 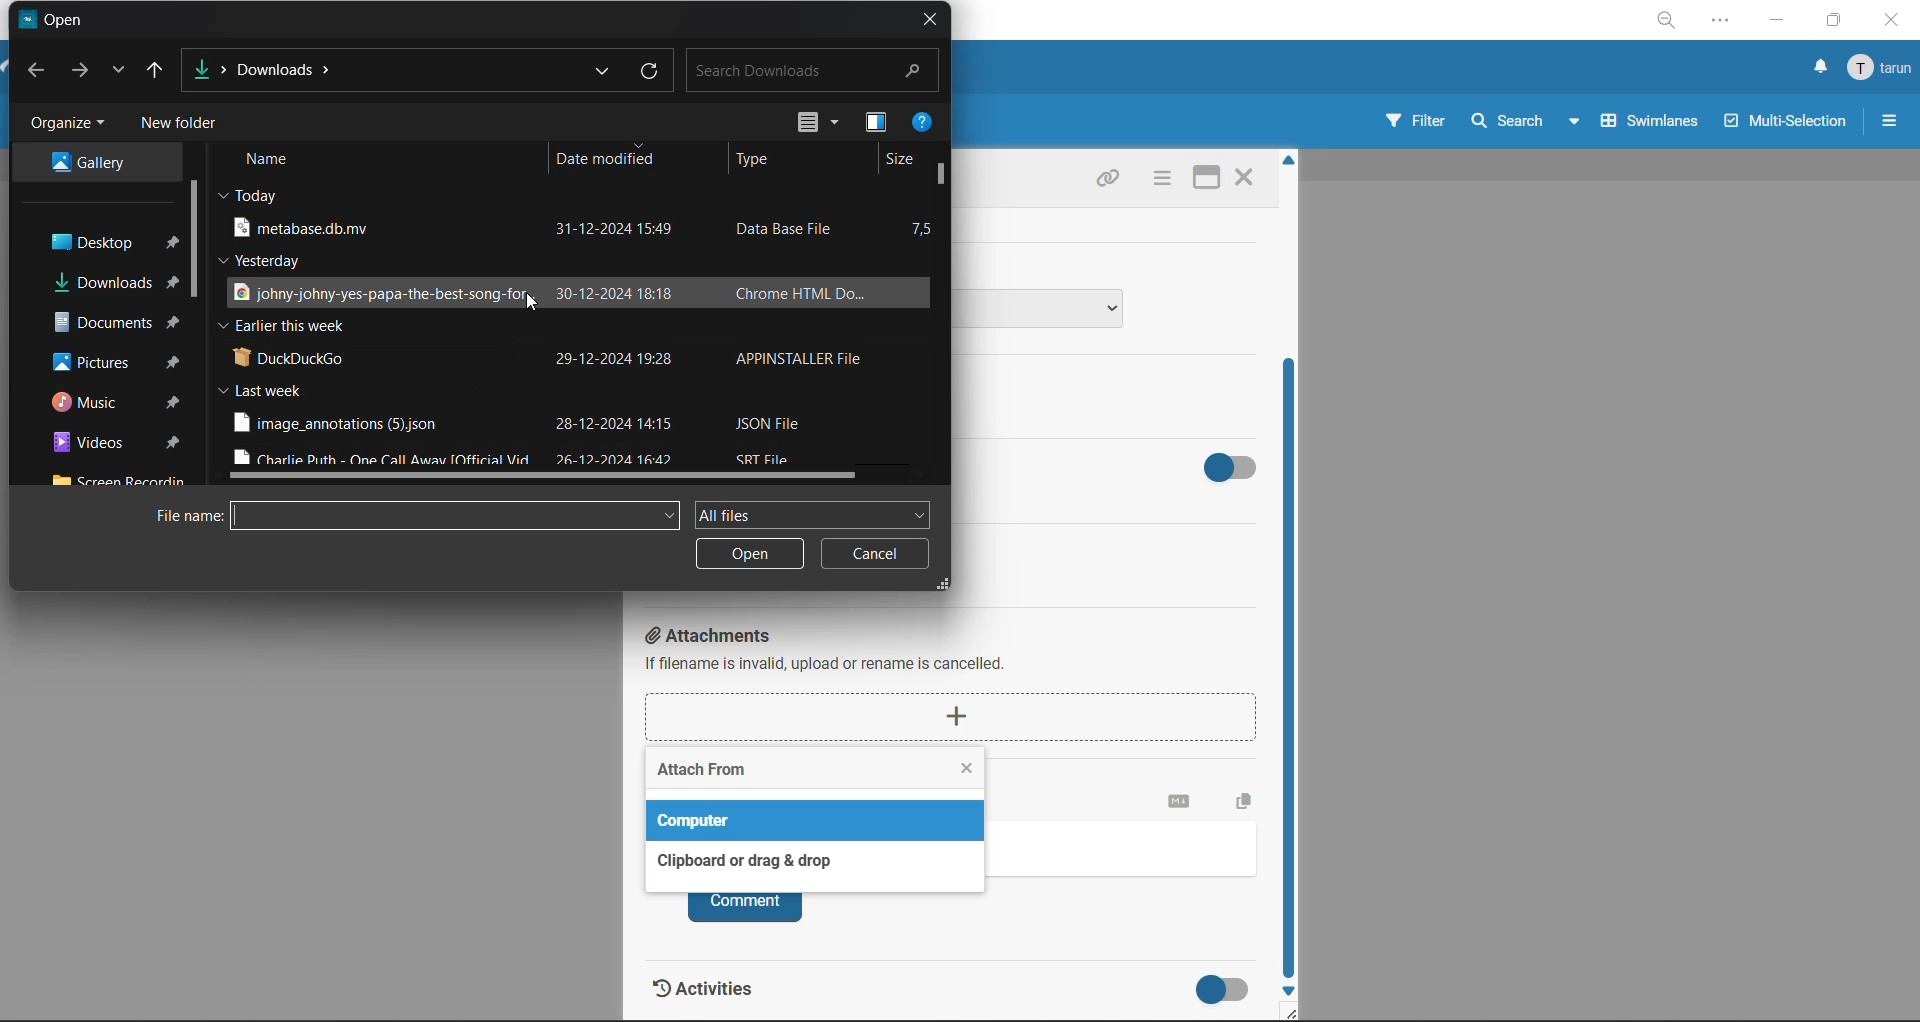 What do you see at coordinates (548, 293) in the screenshot?
I see `file with date and type` at bounding box center [548, 293].